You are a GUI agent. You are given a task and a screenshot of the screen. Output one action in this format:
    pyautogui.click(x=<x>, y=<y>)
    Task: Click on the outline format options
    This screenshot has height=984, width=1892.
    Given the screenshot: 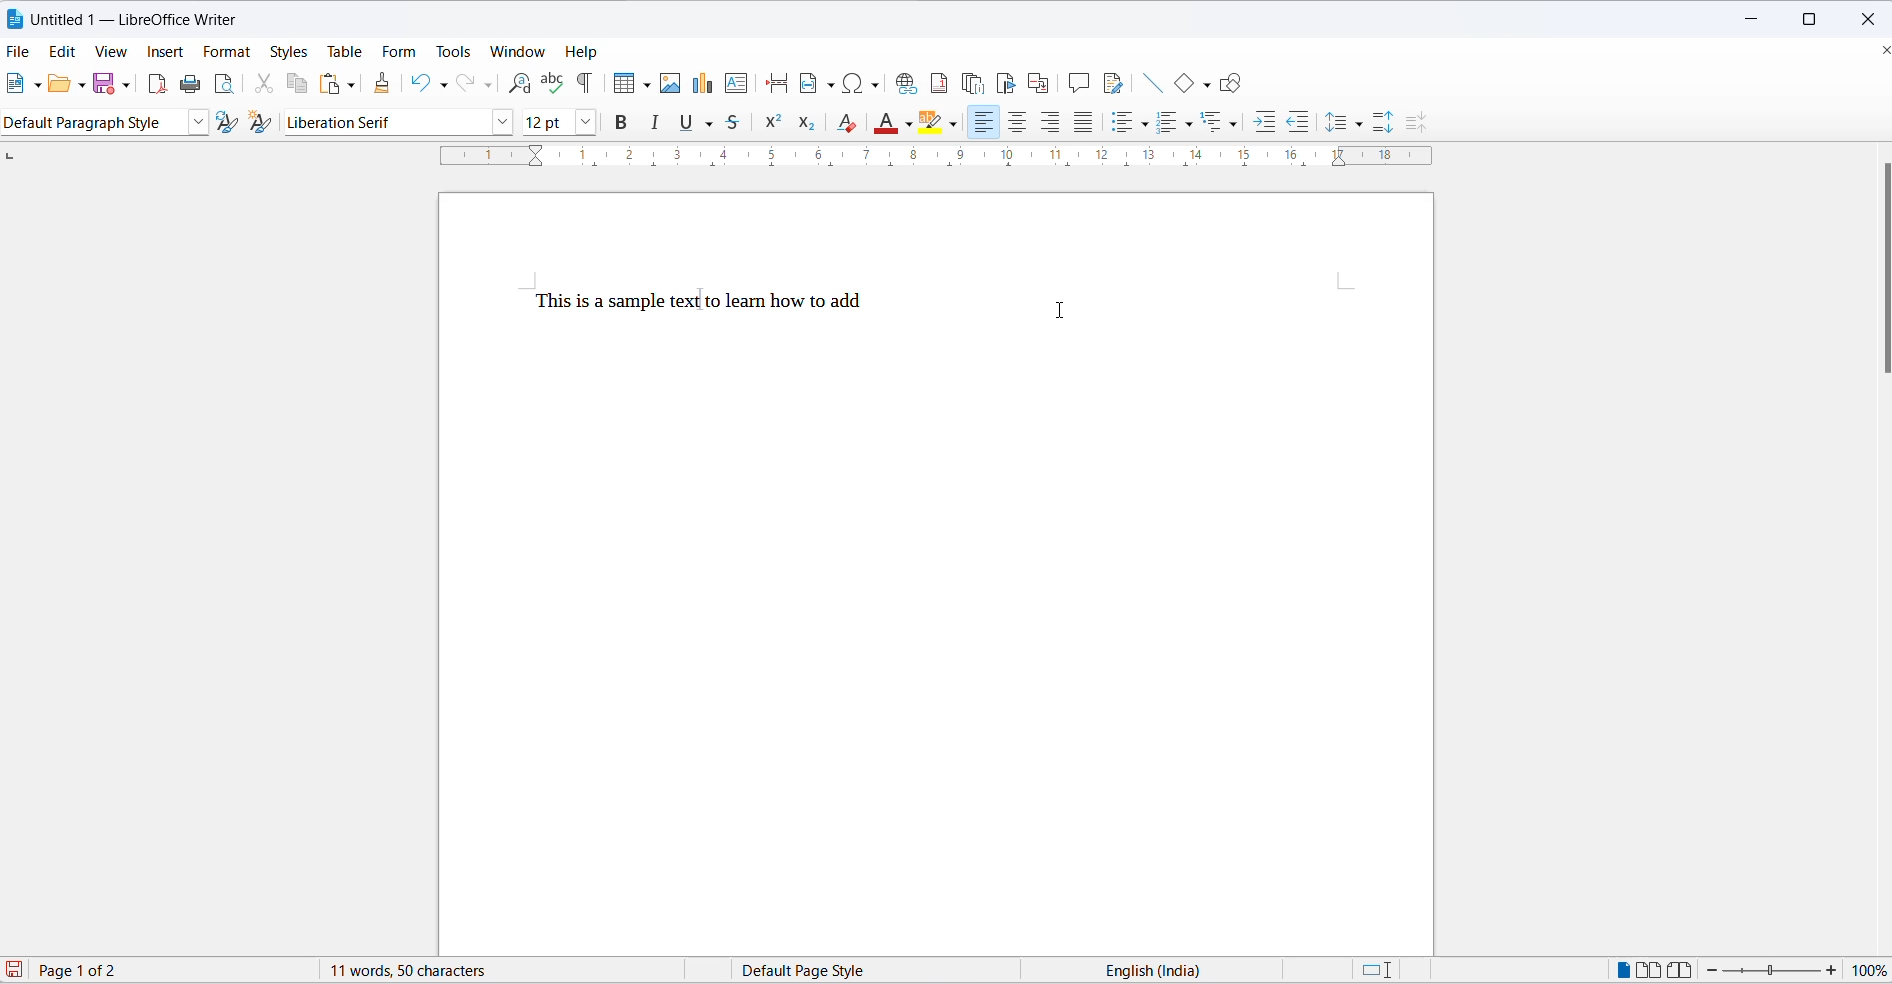 What is the action you would take?
    pyautogui.click(x=1235, y=124)
    